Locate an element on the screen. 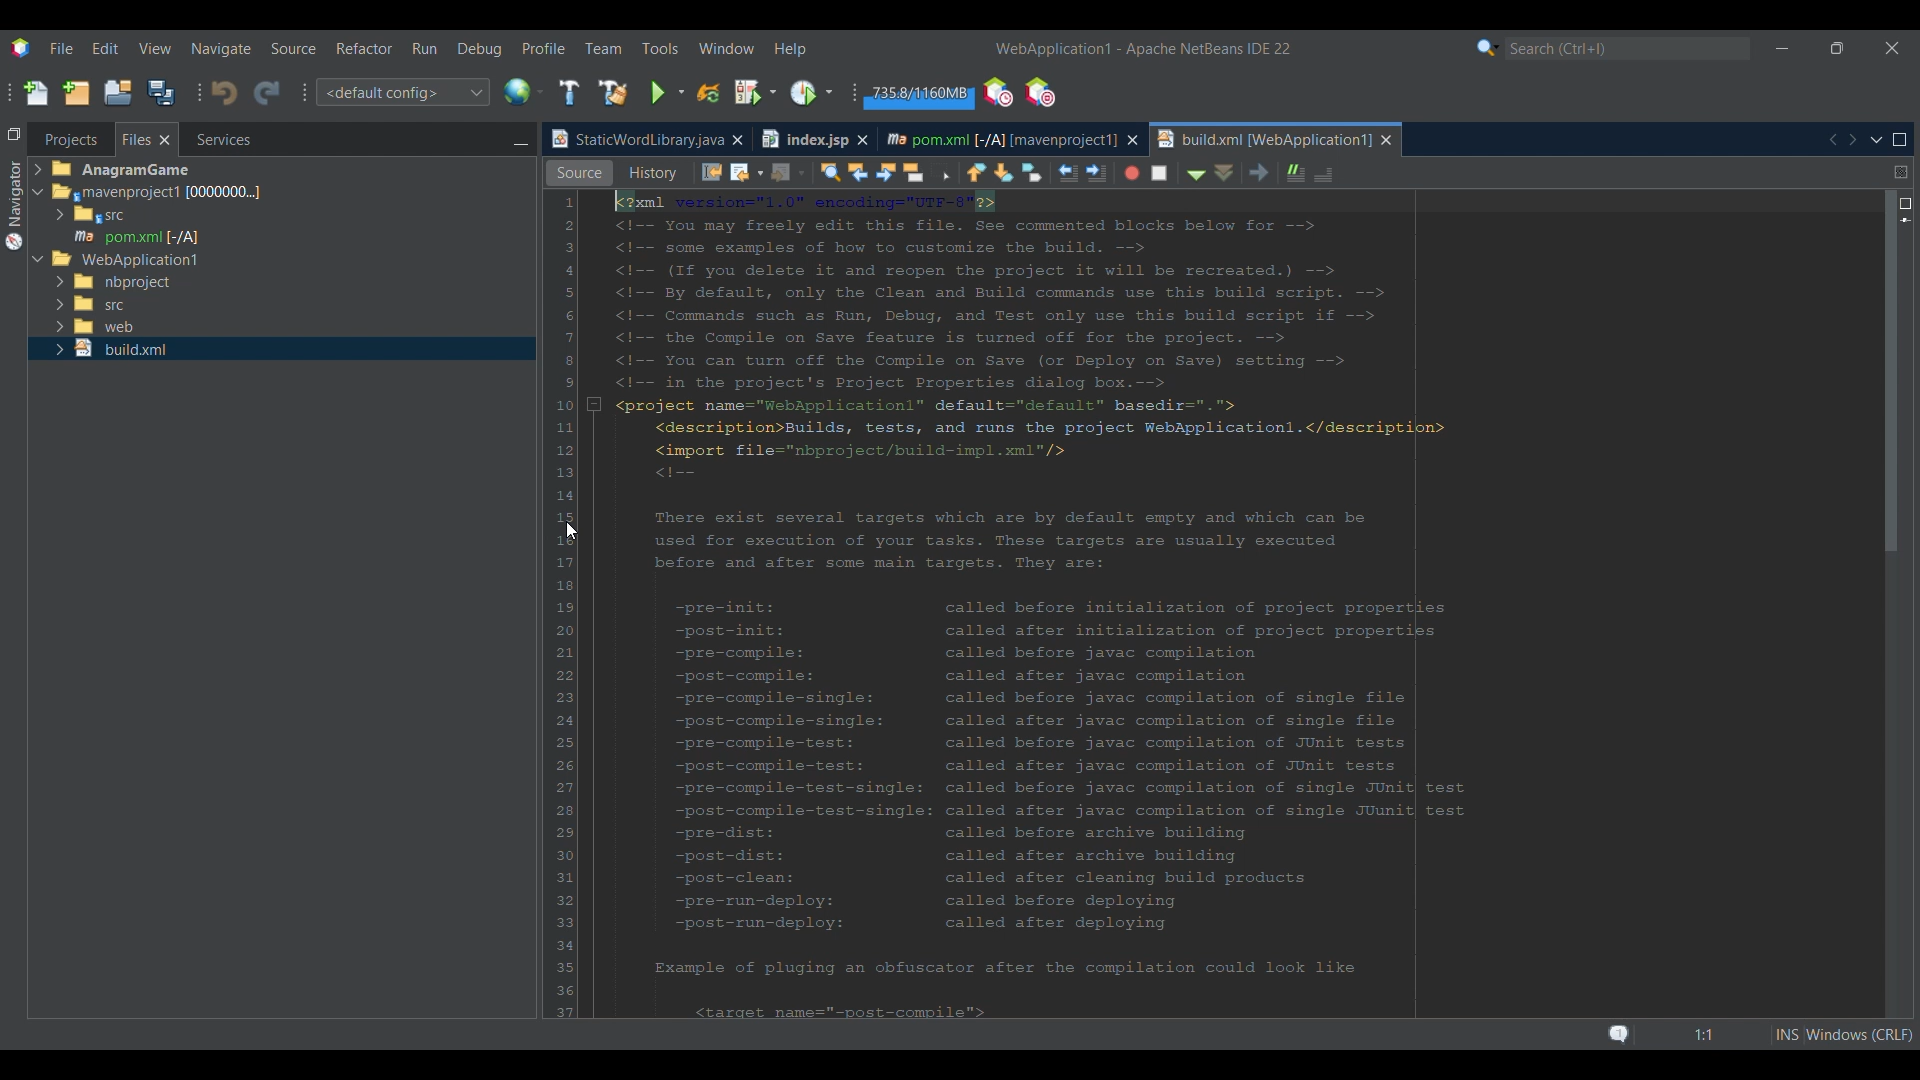  Current tab highlighted is located at coordinates (635, 140).